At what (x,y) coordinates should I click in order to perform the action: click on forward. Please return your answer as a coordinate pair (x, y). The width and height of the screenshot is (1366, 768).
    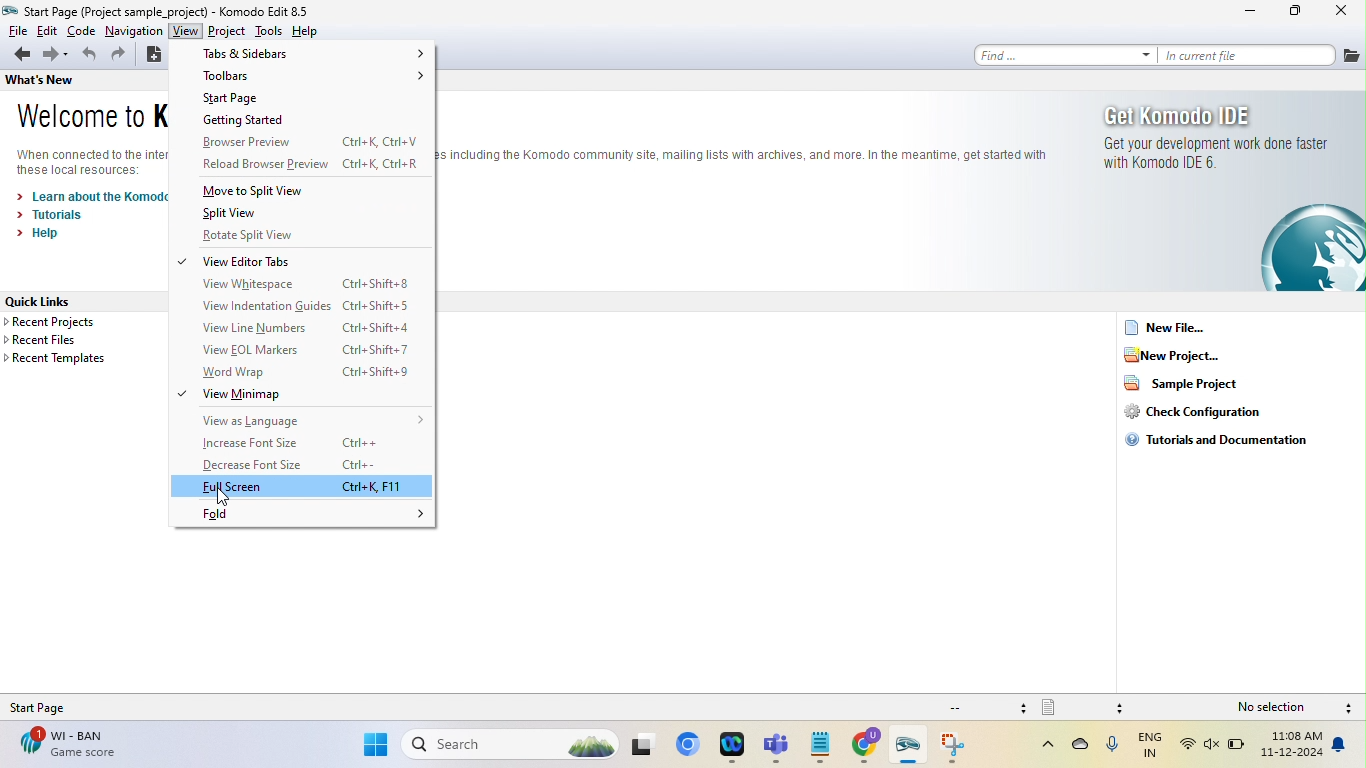
    Looking at the image, I should click on (57, 55).